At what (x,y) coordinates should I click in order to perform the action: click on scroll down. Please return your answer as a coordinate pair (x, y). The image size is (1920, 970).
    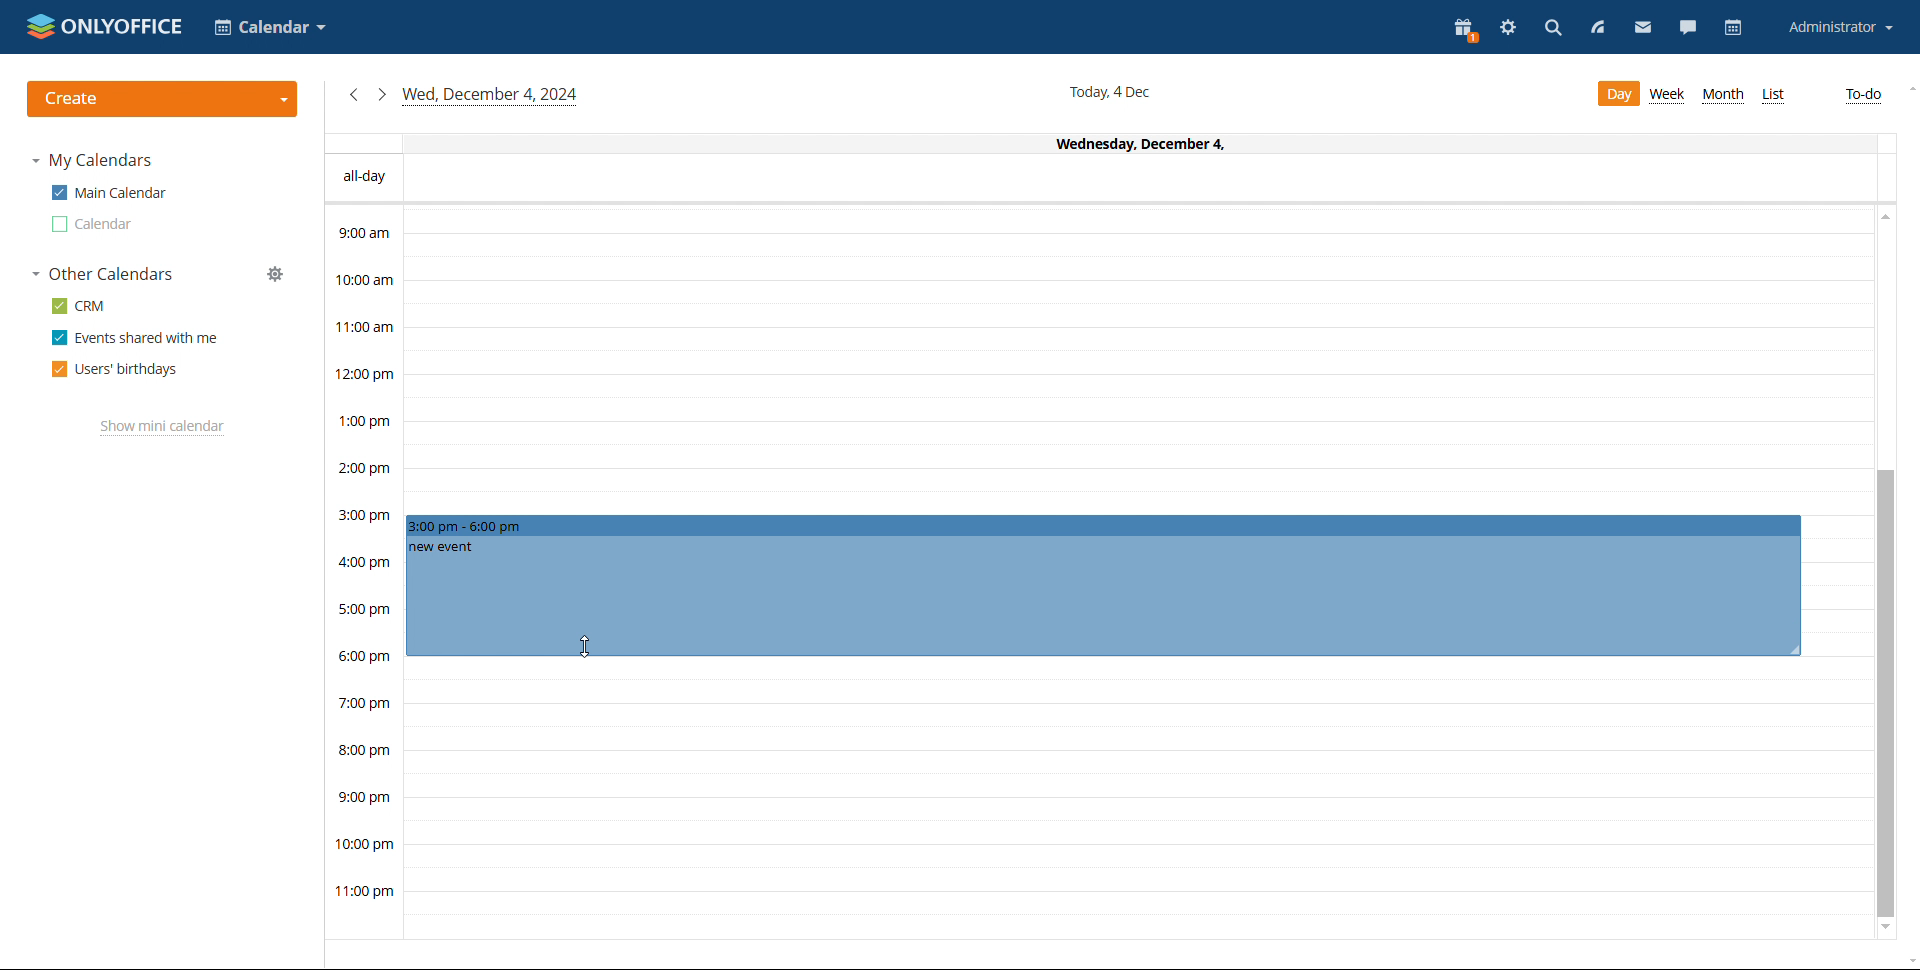
    Looking at the image, I should click on (1908, 959).